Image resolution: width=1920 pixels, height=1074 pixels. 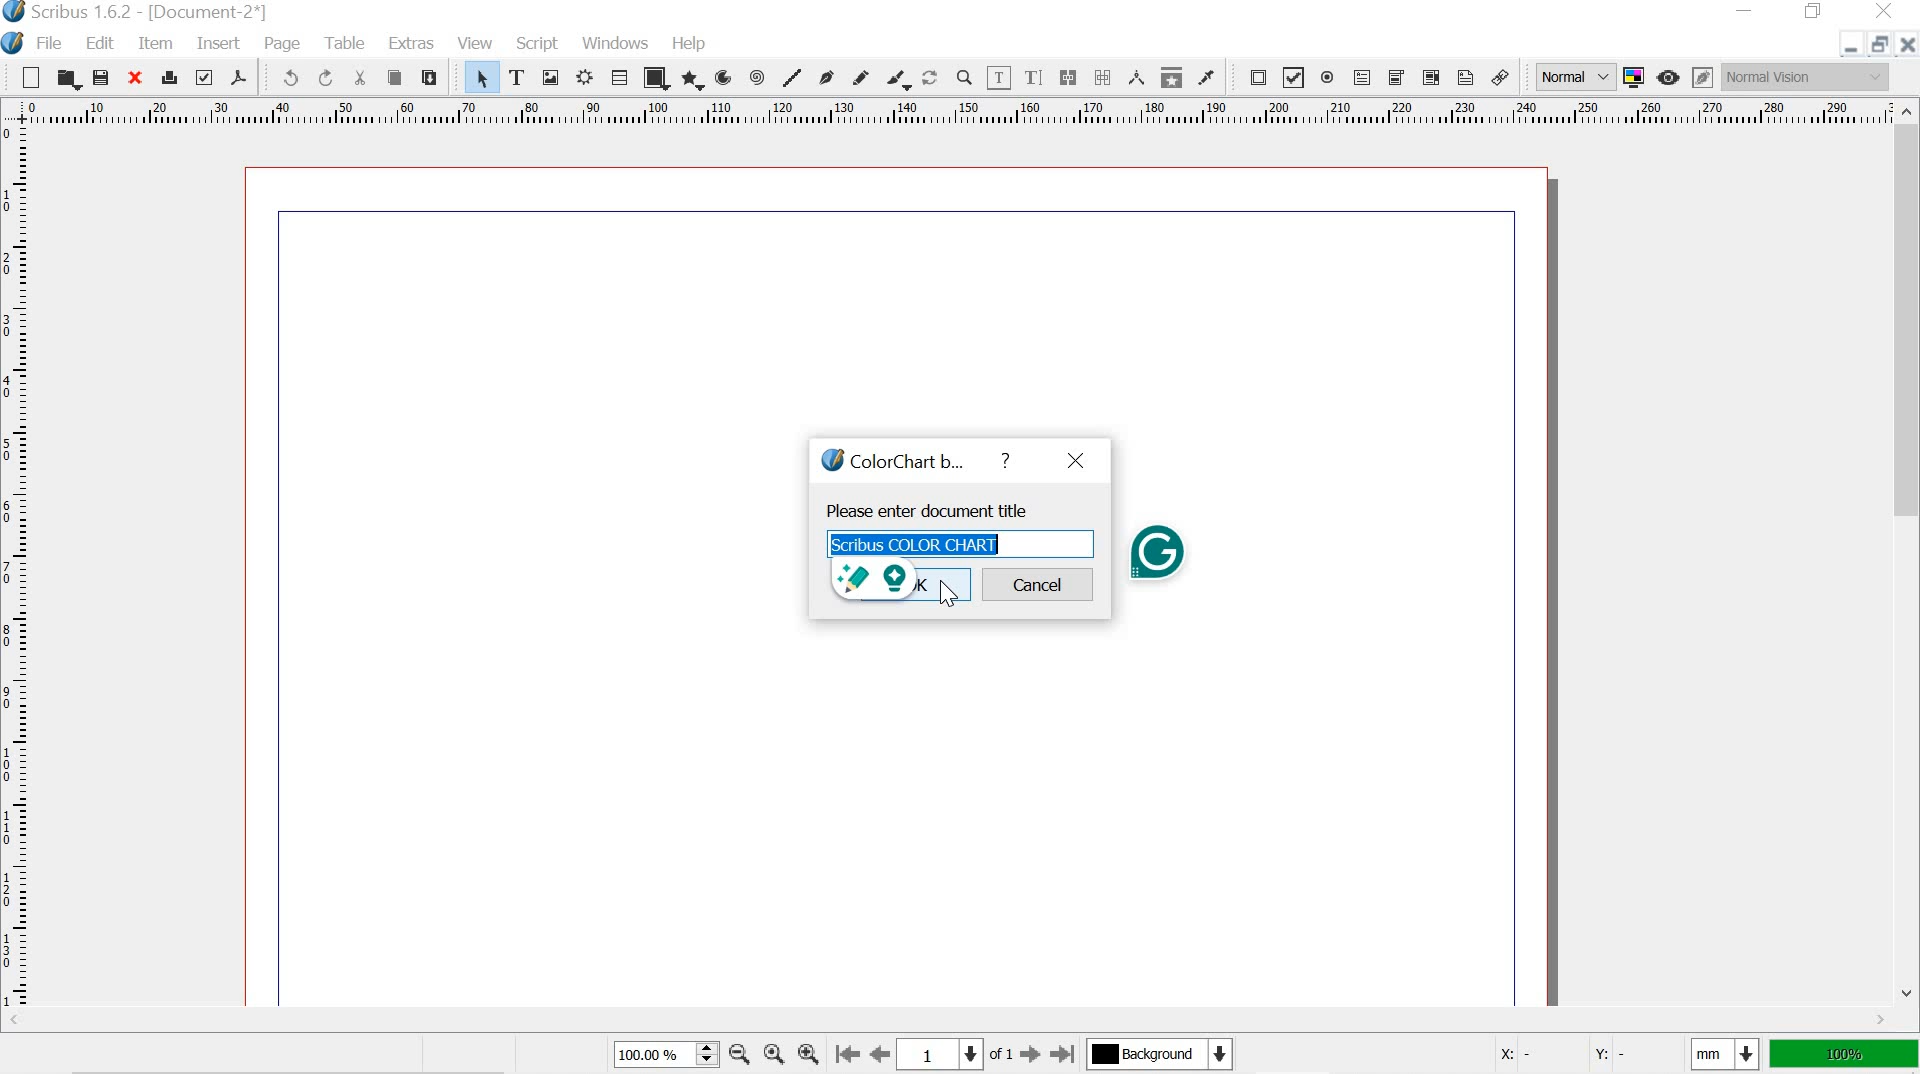 What do you see at coordinates (19, 571) in the screenshot?
I see `ruler` at bounding box center [19, 571].